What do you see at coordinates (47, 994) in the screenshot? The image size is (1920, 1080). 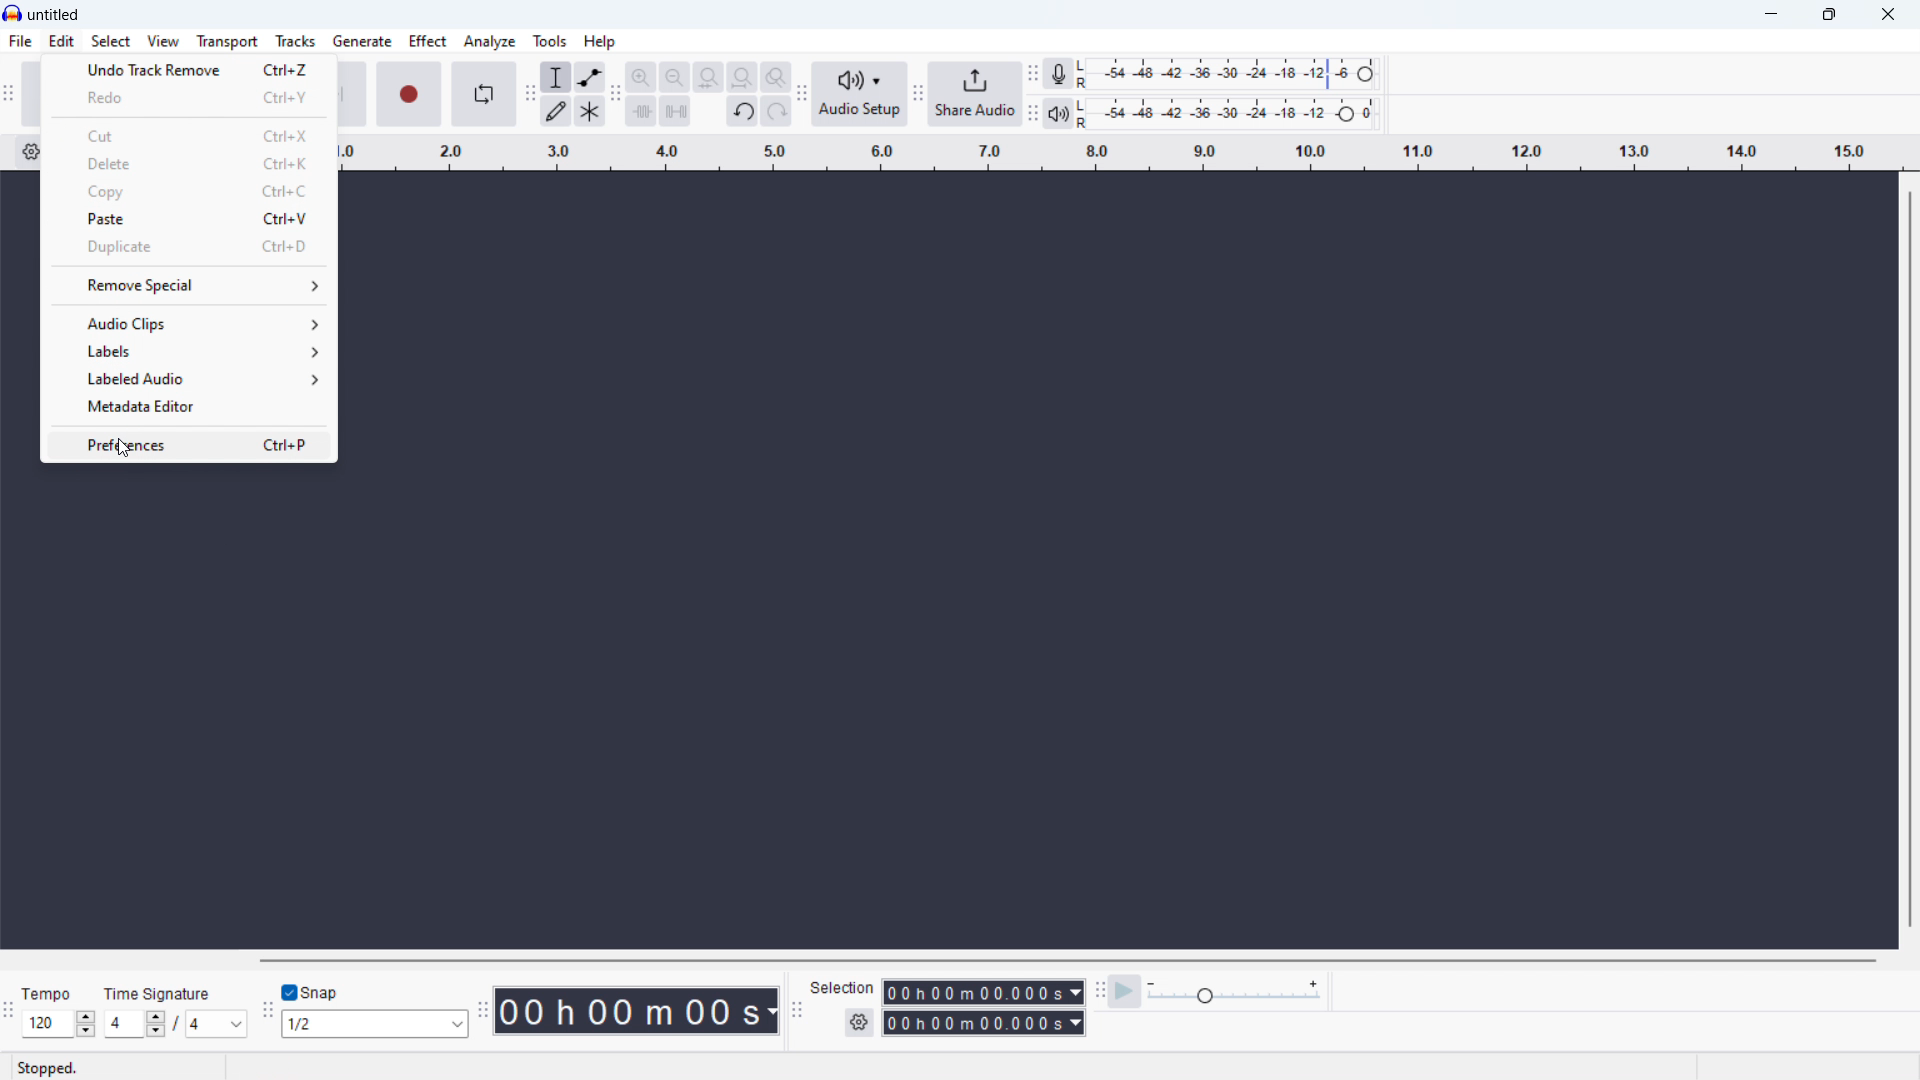 I see `Tempo` at bounding box center [47, 994].